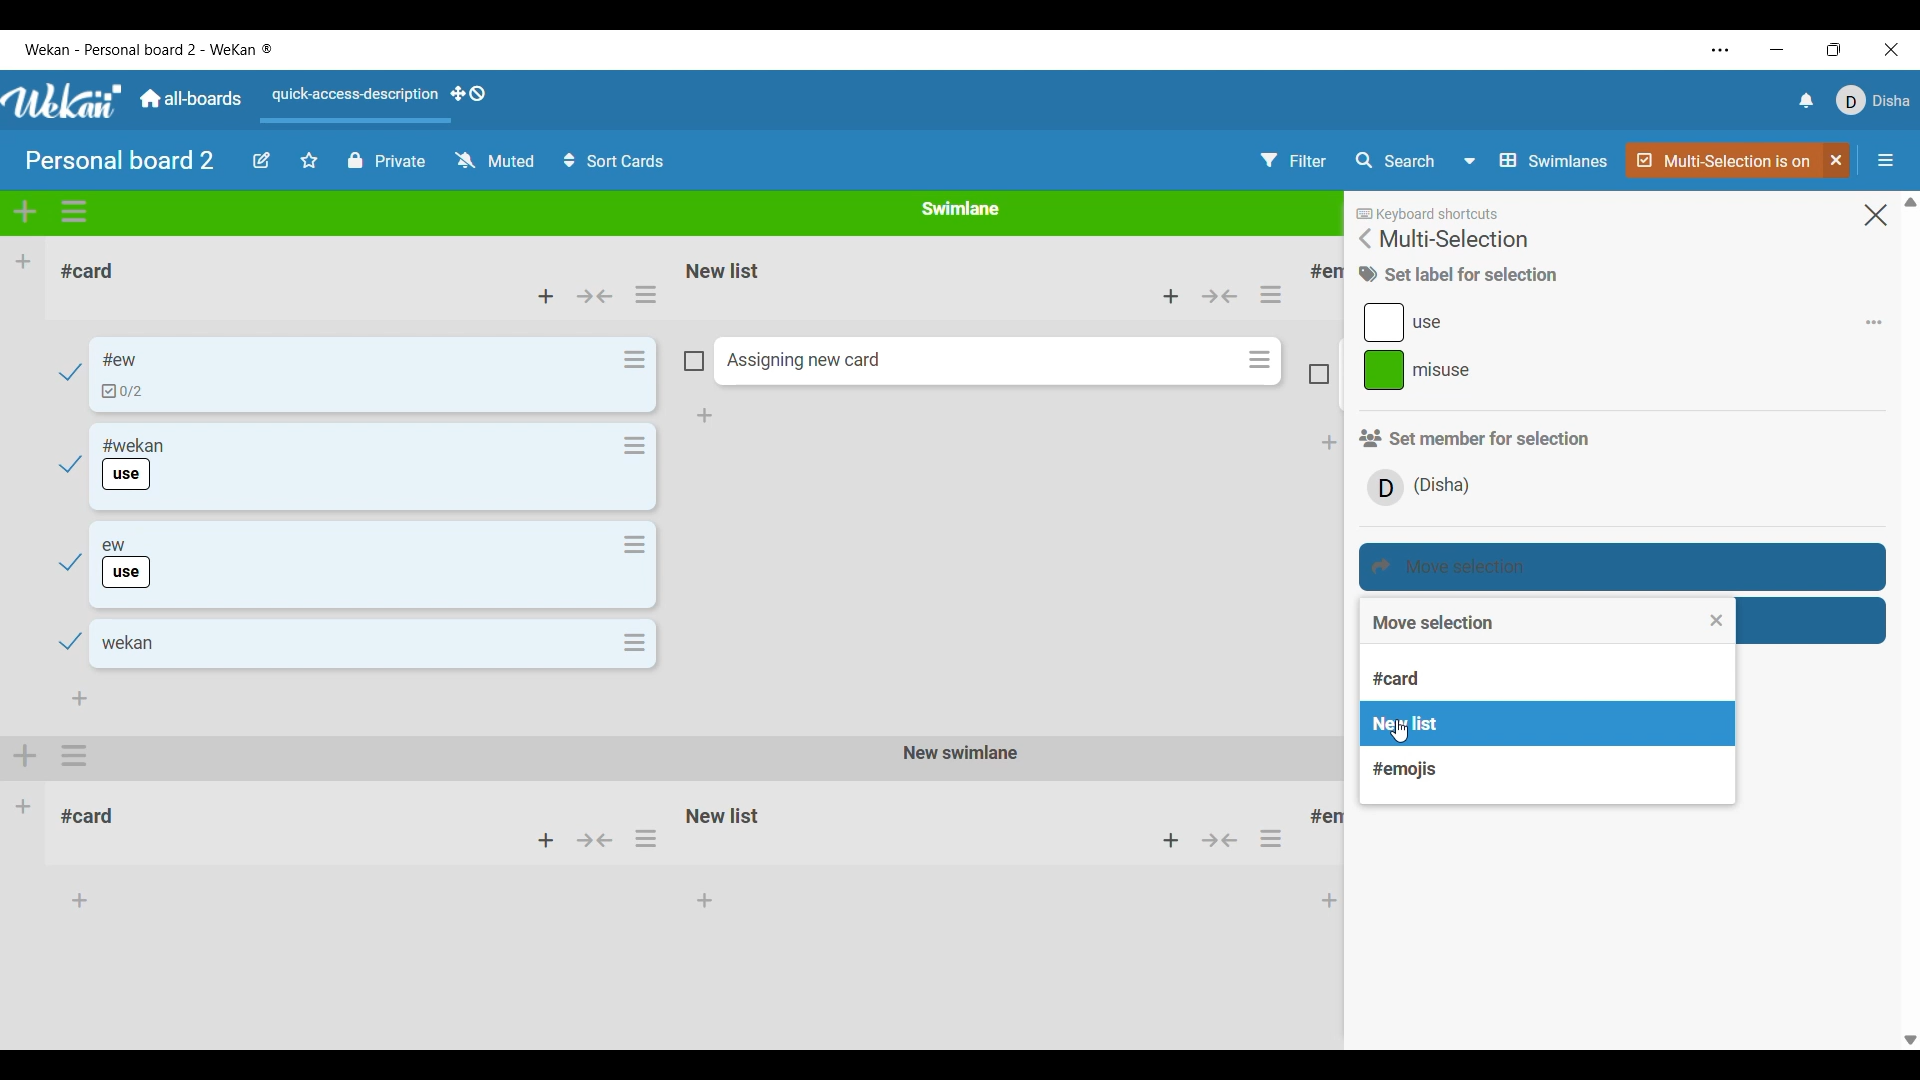 The image size is (1920, 1080). I want to click on Card name, so click(125, 359).